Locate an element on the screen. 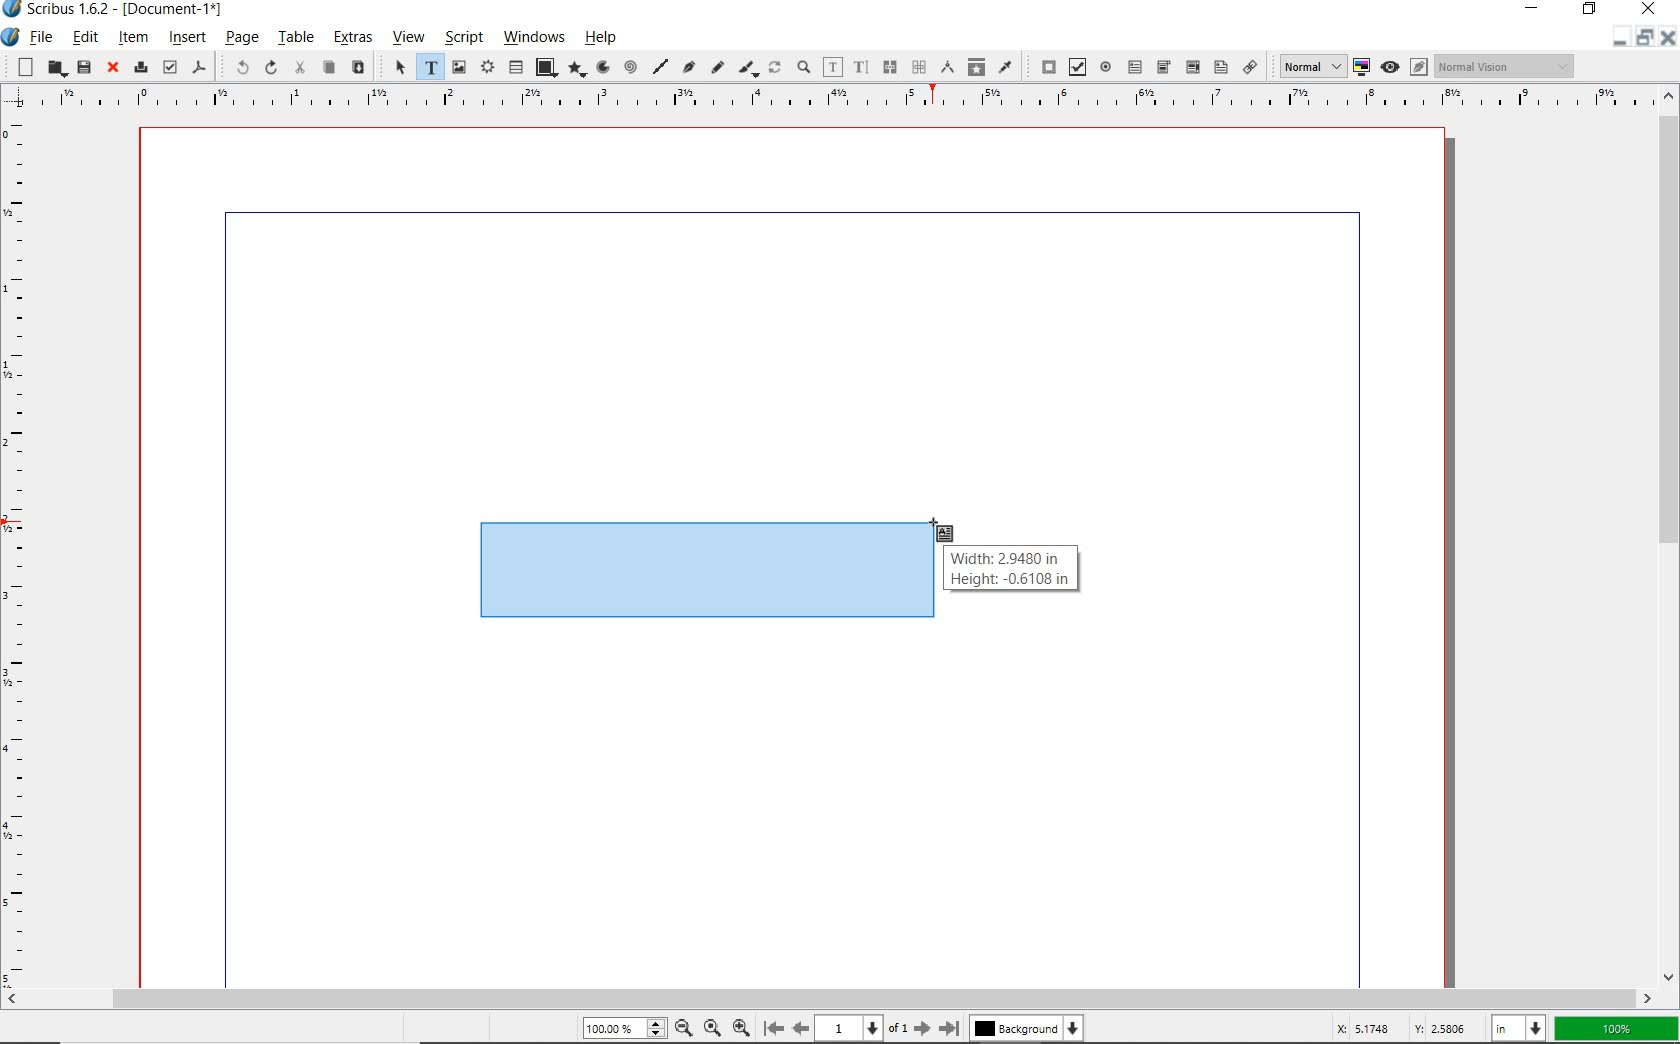  shape is located at coordinates (545, 68).